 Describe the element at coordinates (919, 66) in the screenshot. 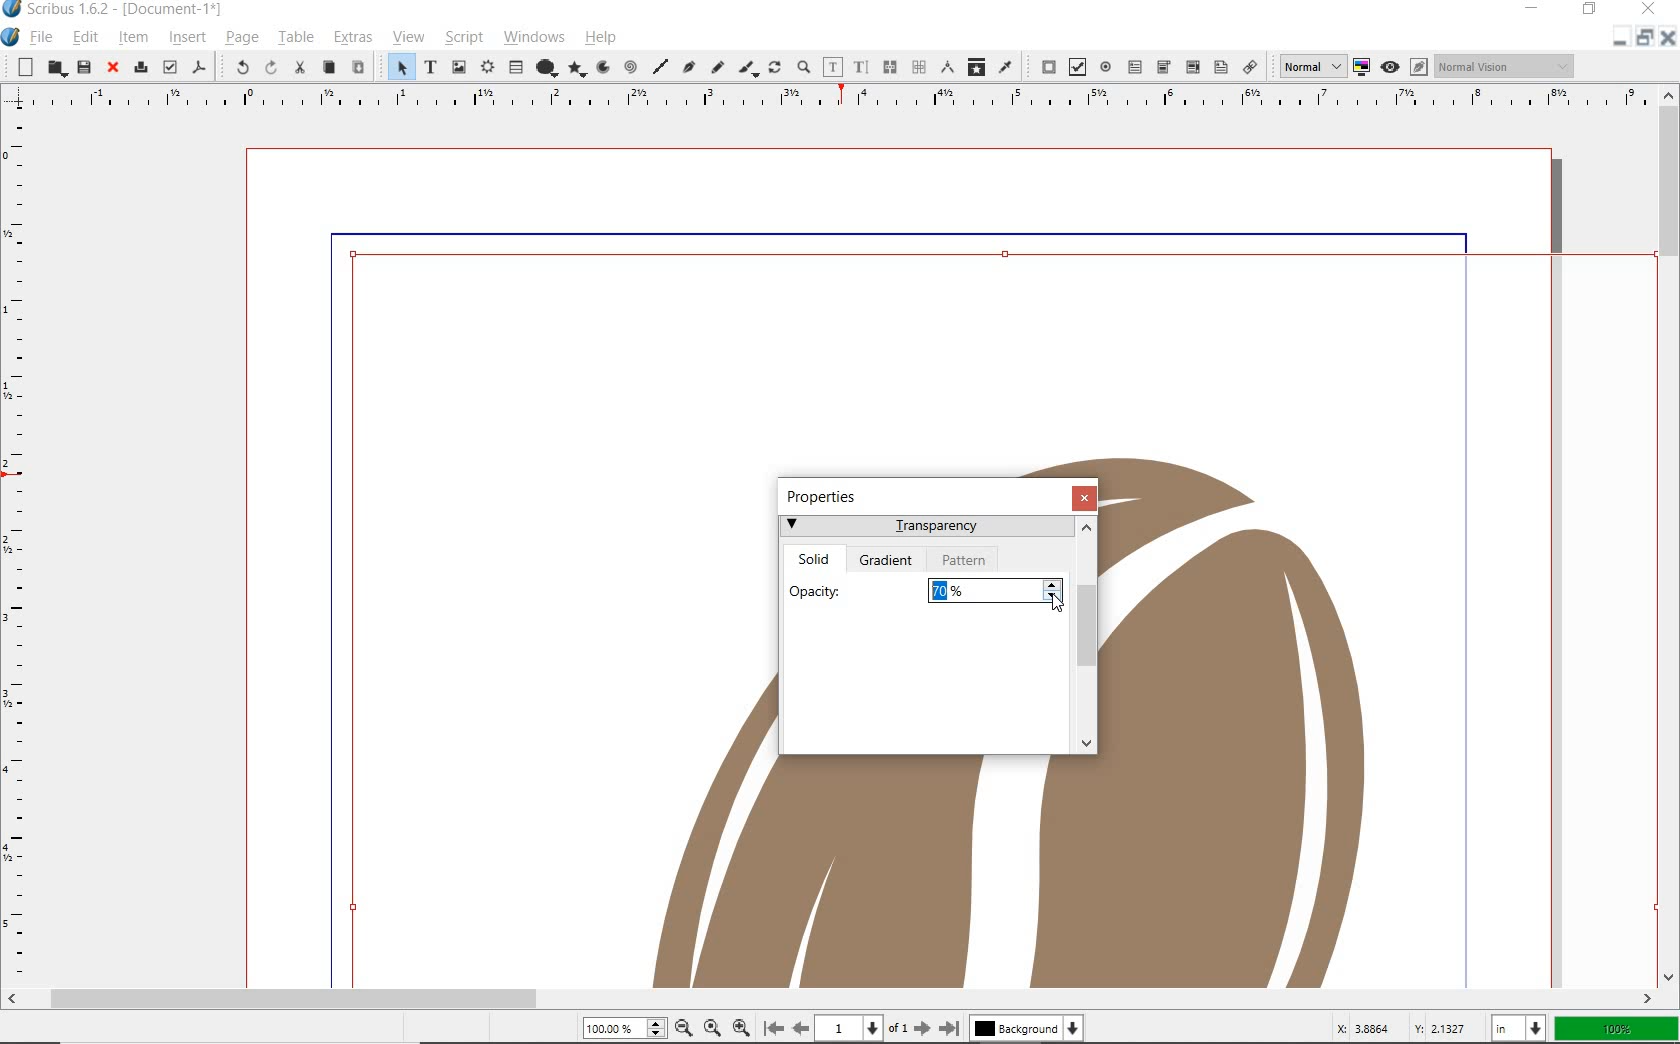

I see `unlink text frames` at that location.